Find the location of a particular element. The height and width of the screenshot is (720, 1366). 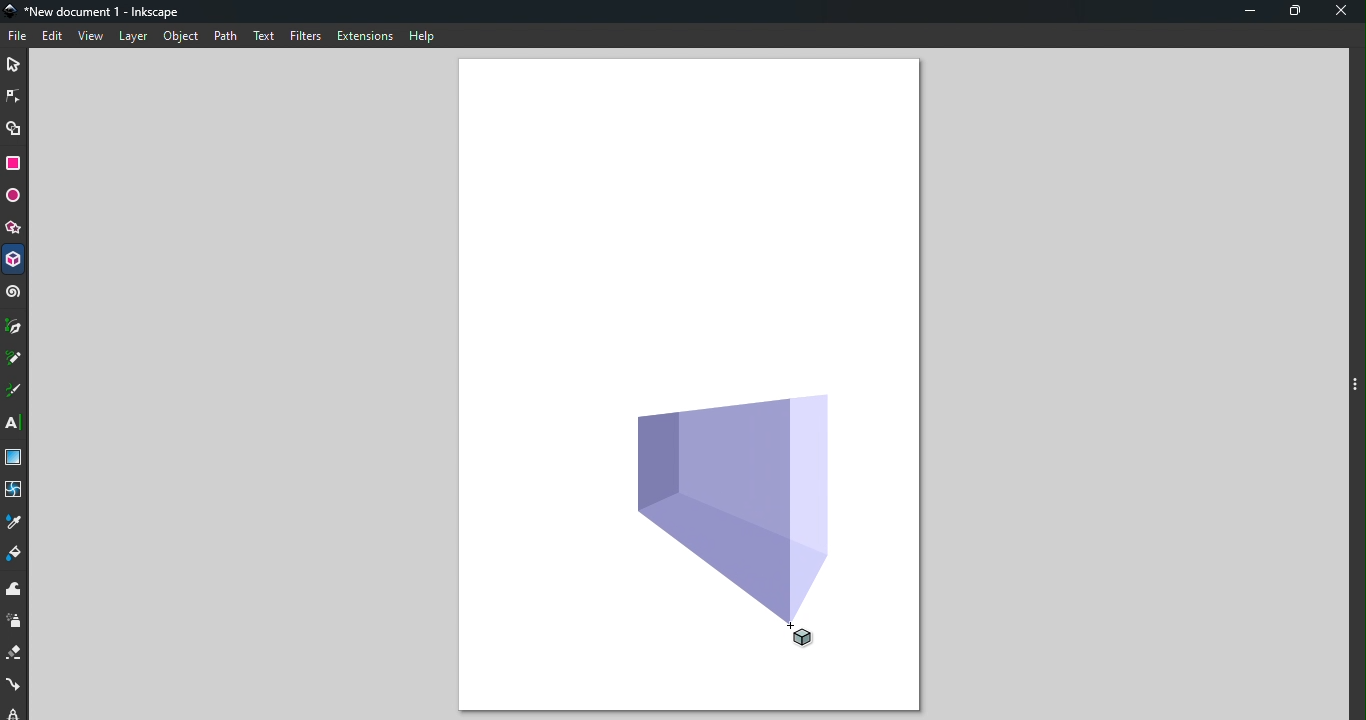

Dropper tool is located at coordinates (16, 521).